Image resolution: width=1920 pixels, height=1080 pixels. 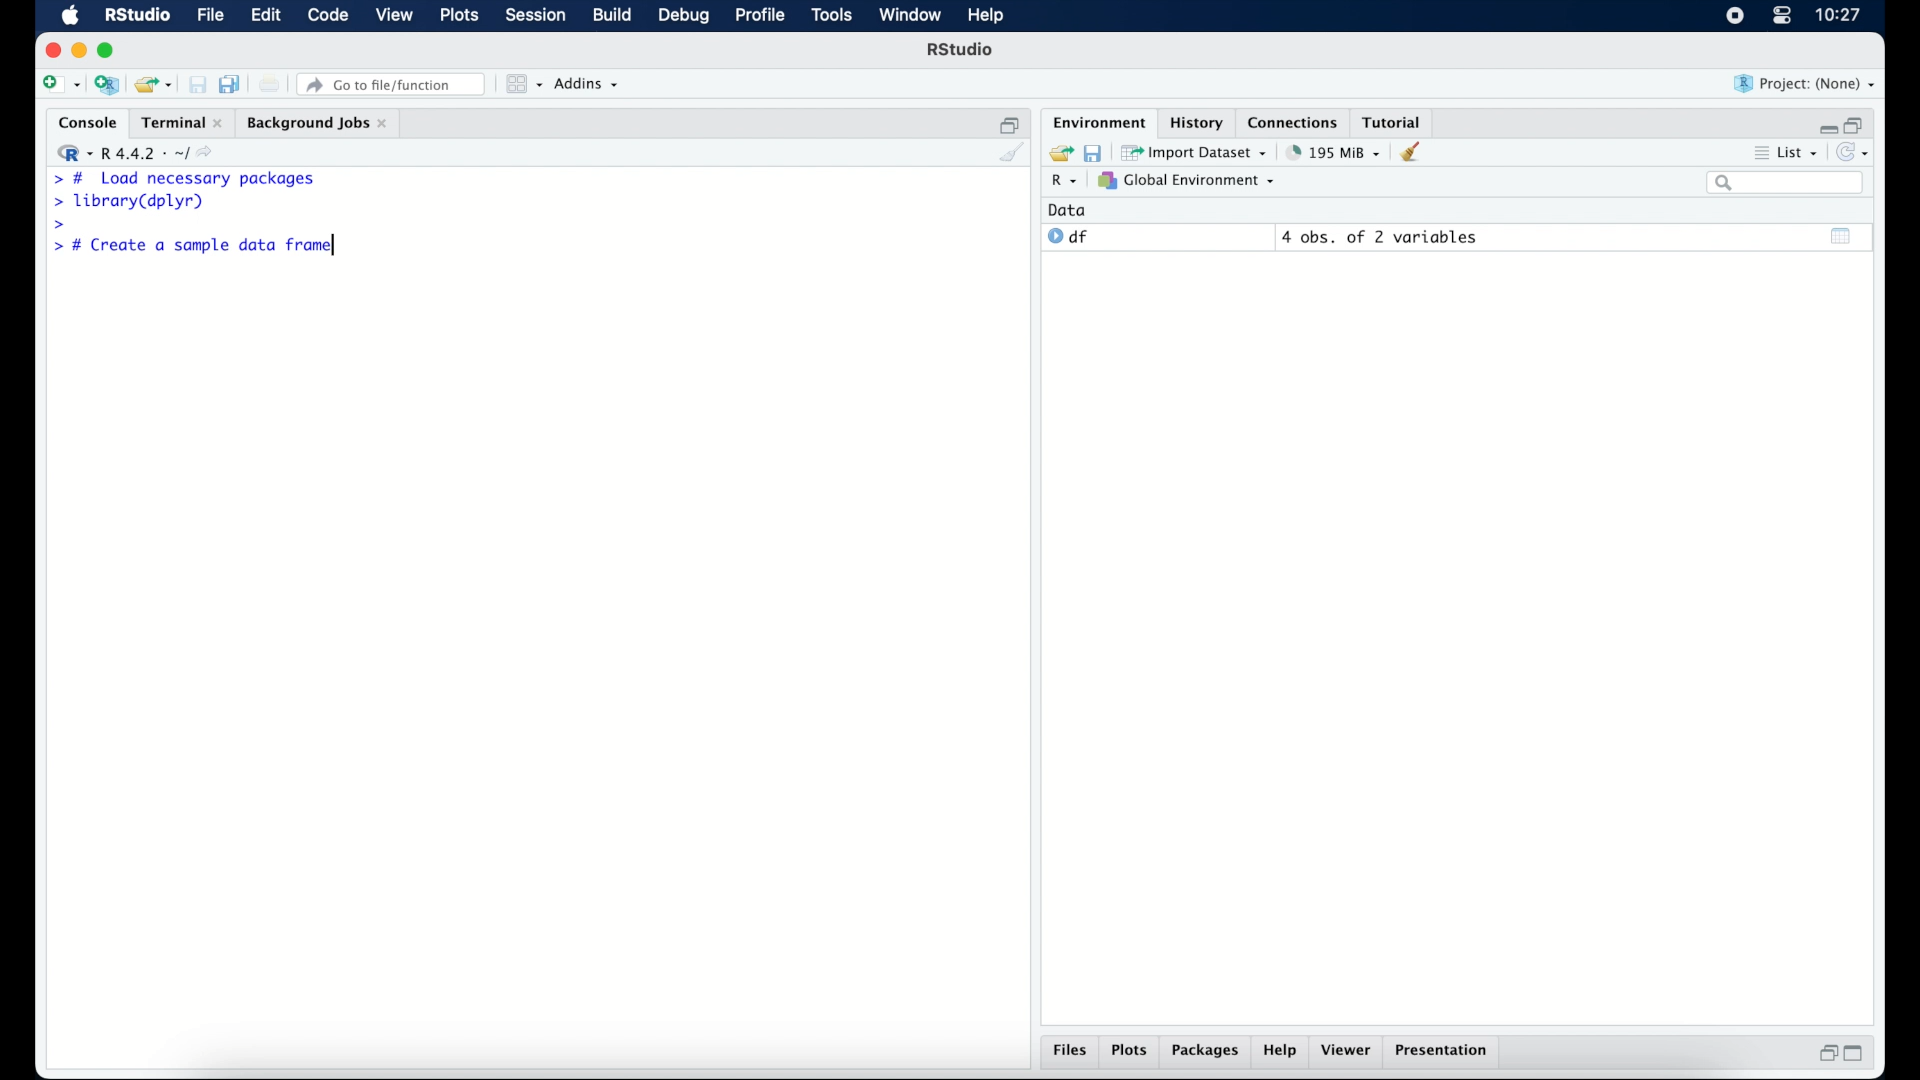 What do you see at coordinates (1068, 209) in the screenshot?
I see `date` at bounding box center [1068, 209].